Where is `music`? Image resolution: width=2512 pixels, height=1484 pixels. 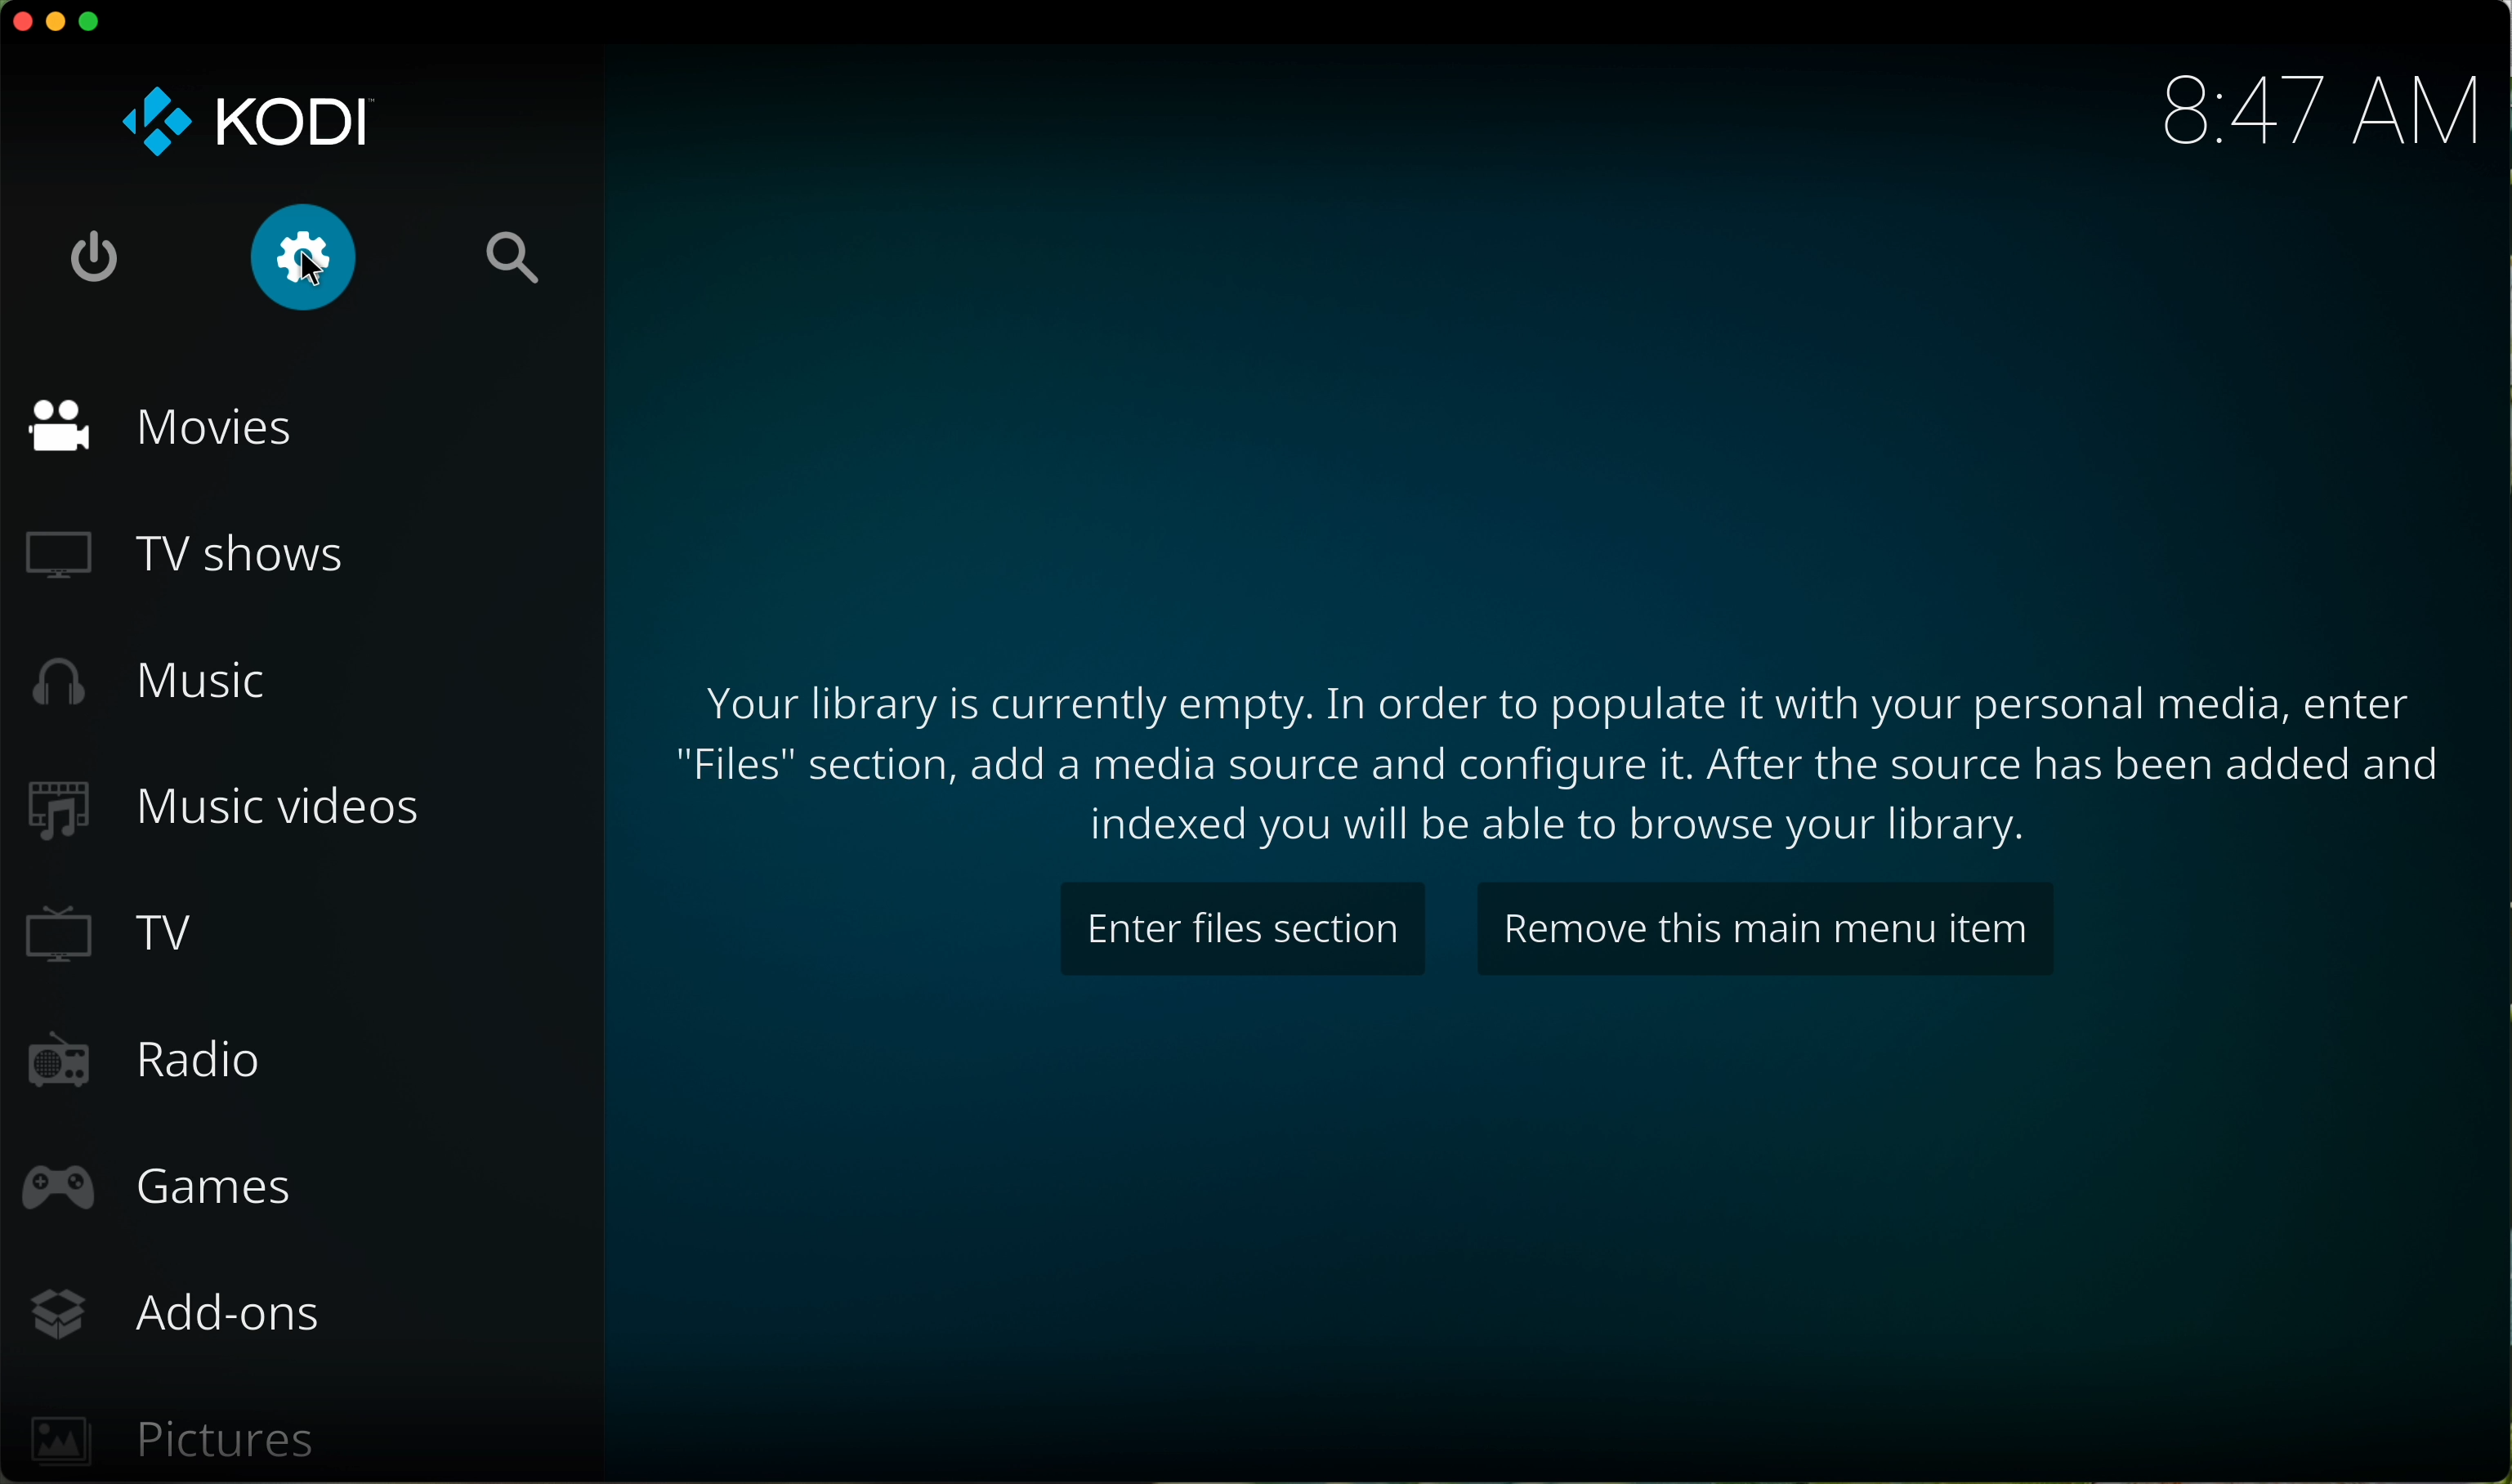 music is located at coordinates (141, 683).